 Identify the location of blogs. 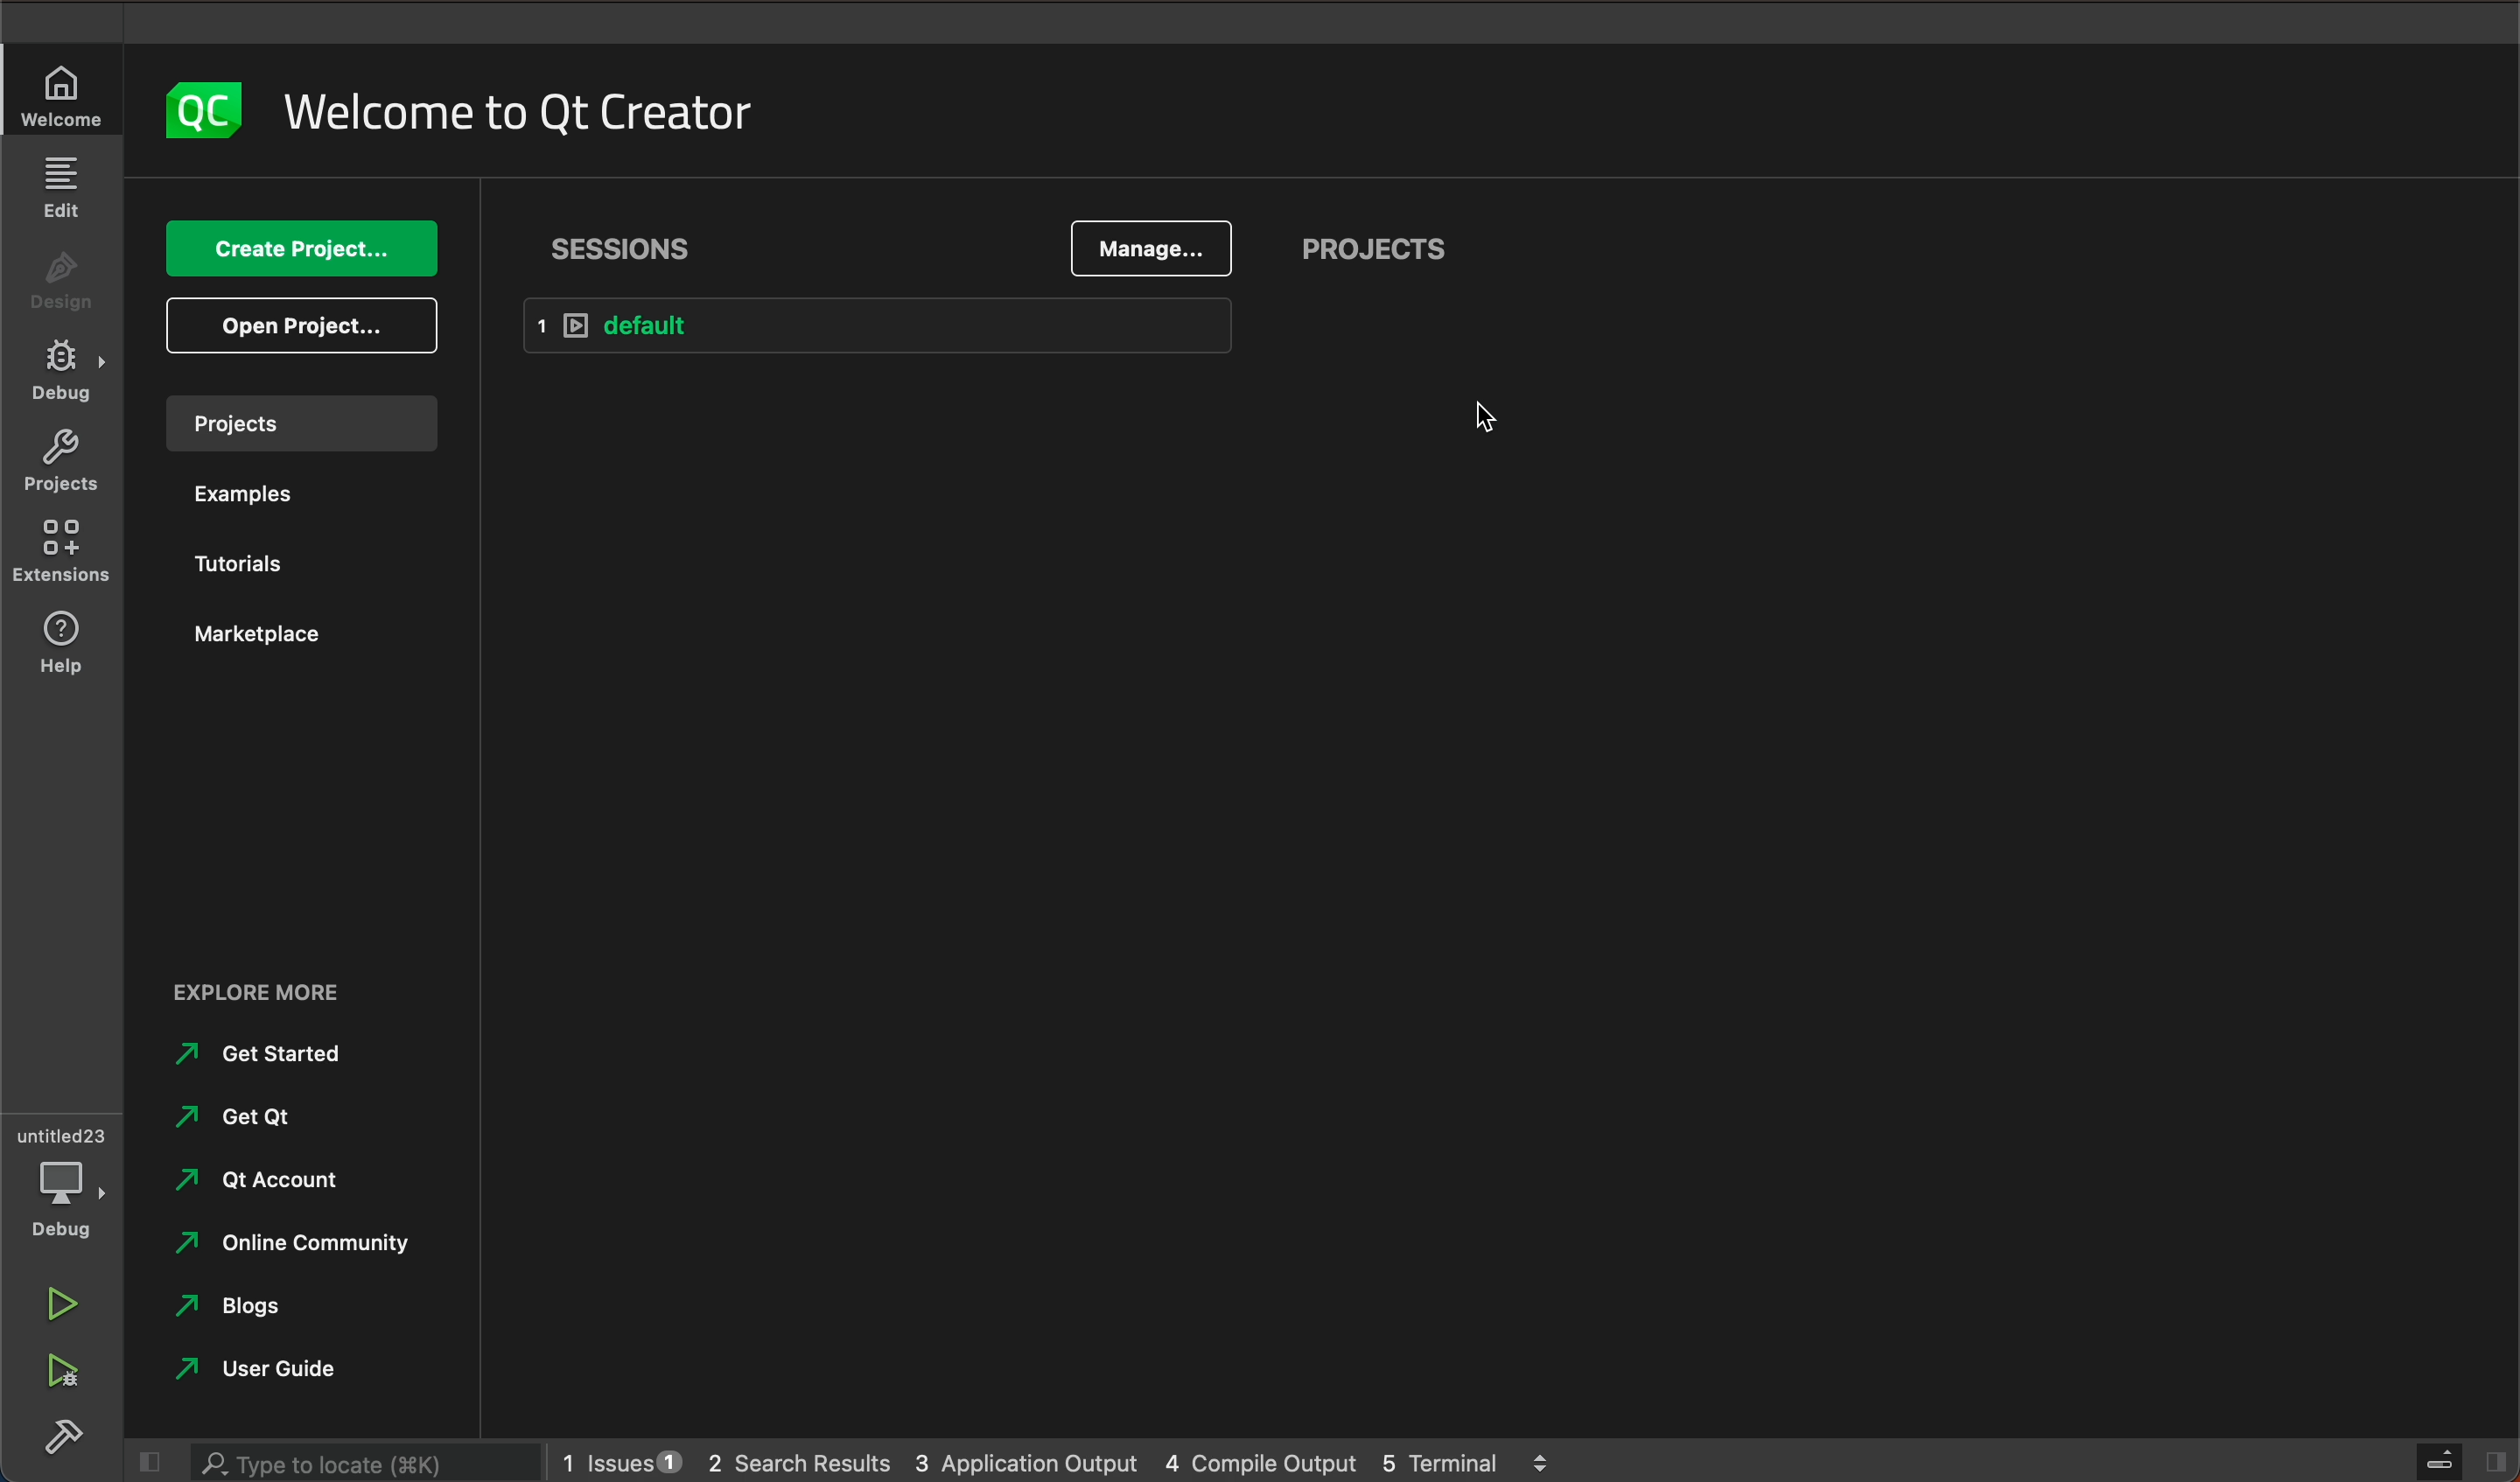
(240, 1306).